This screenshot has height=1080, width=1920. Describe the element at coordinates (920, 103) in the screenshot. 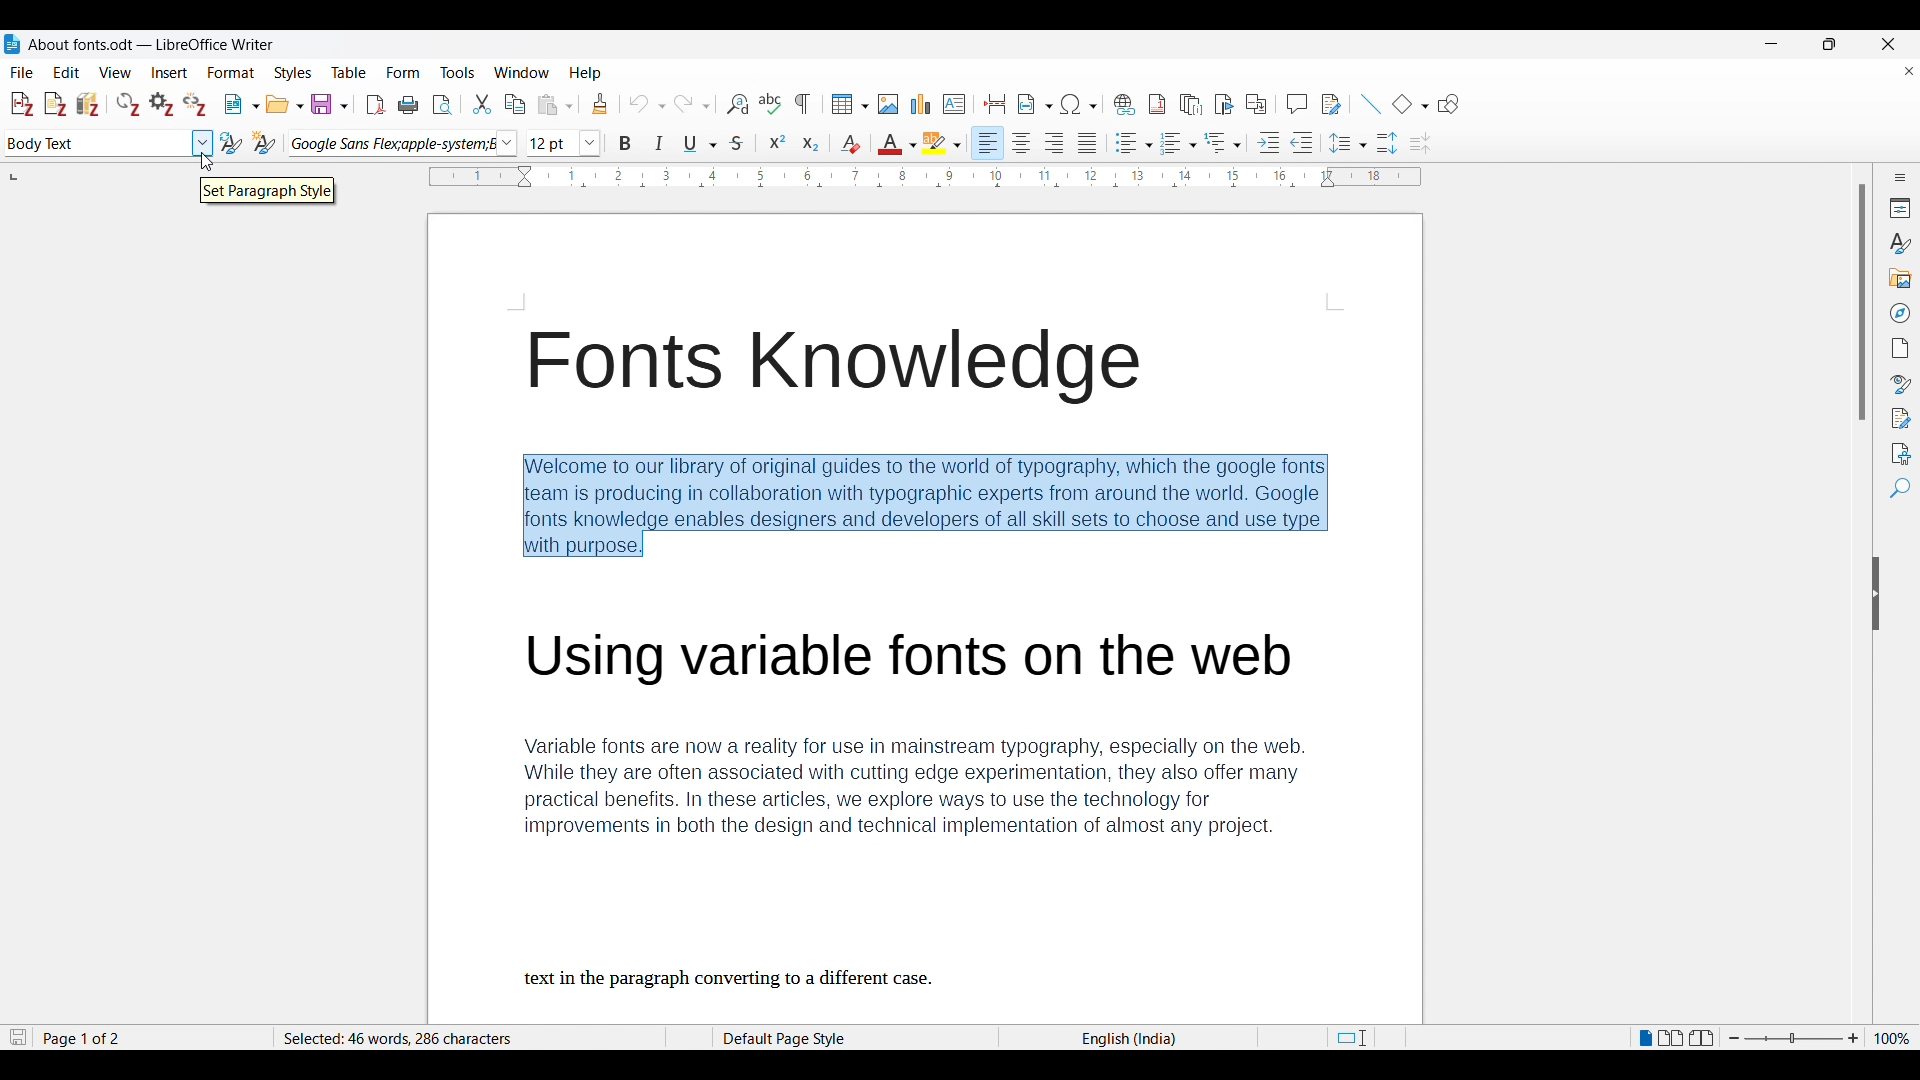

I see `Insert graph` at that location.